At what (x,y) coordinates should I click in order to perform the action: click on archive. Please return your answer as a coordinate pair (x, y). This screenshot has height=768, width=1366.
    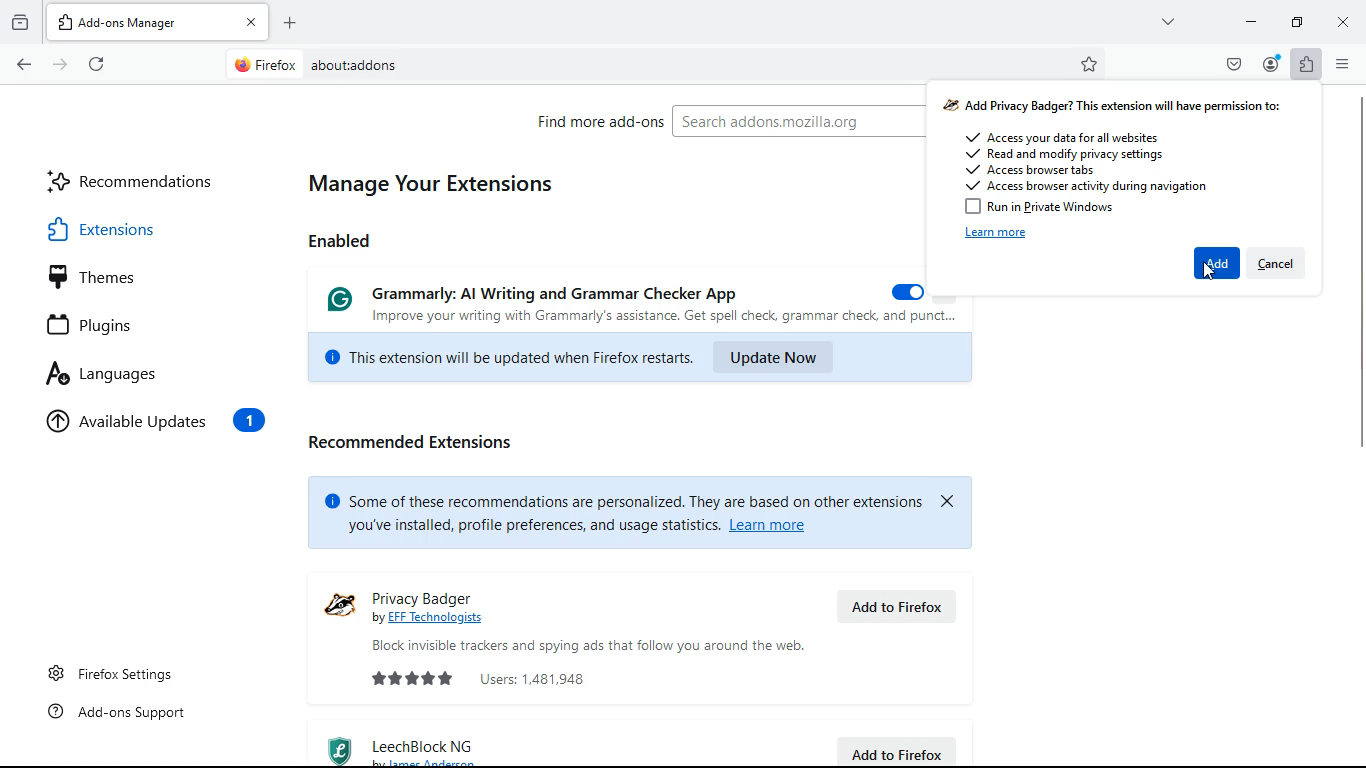
    Looking at the image, I should click on (18, 25).